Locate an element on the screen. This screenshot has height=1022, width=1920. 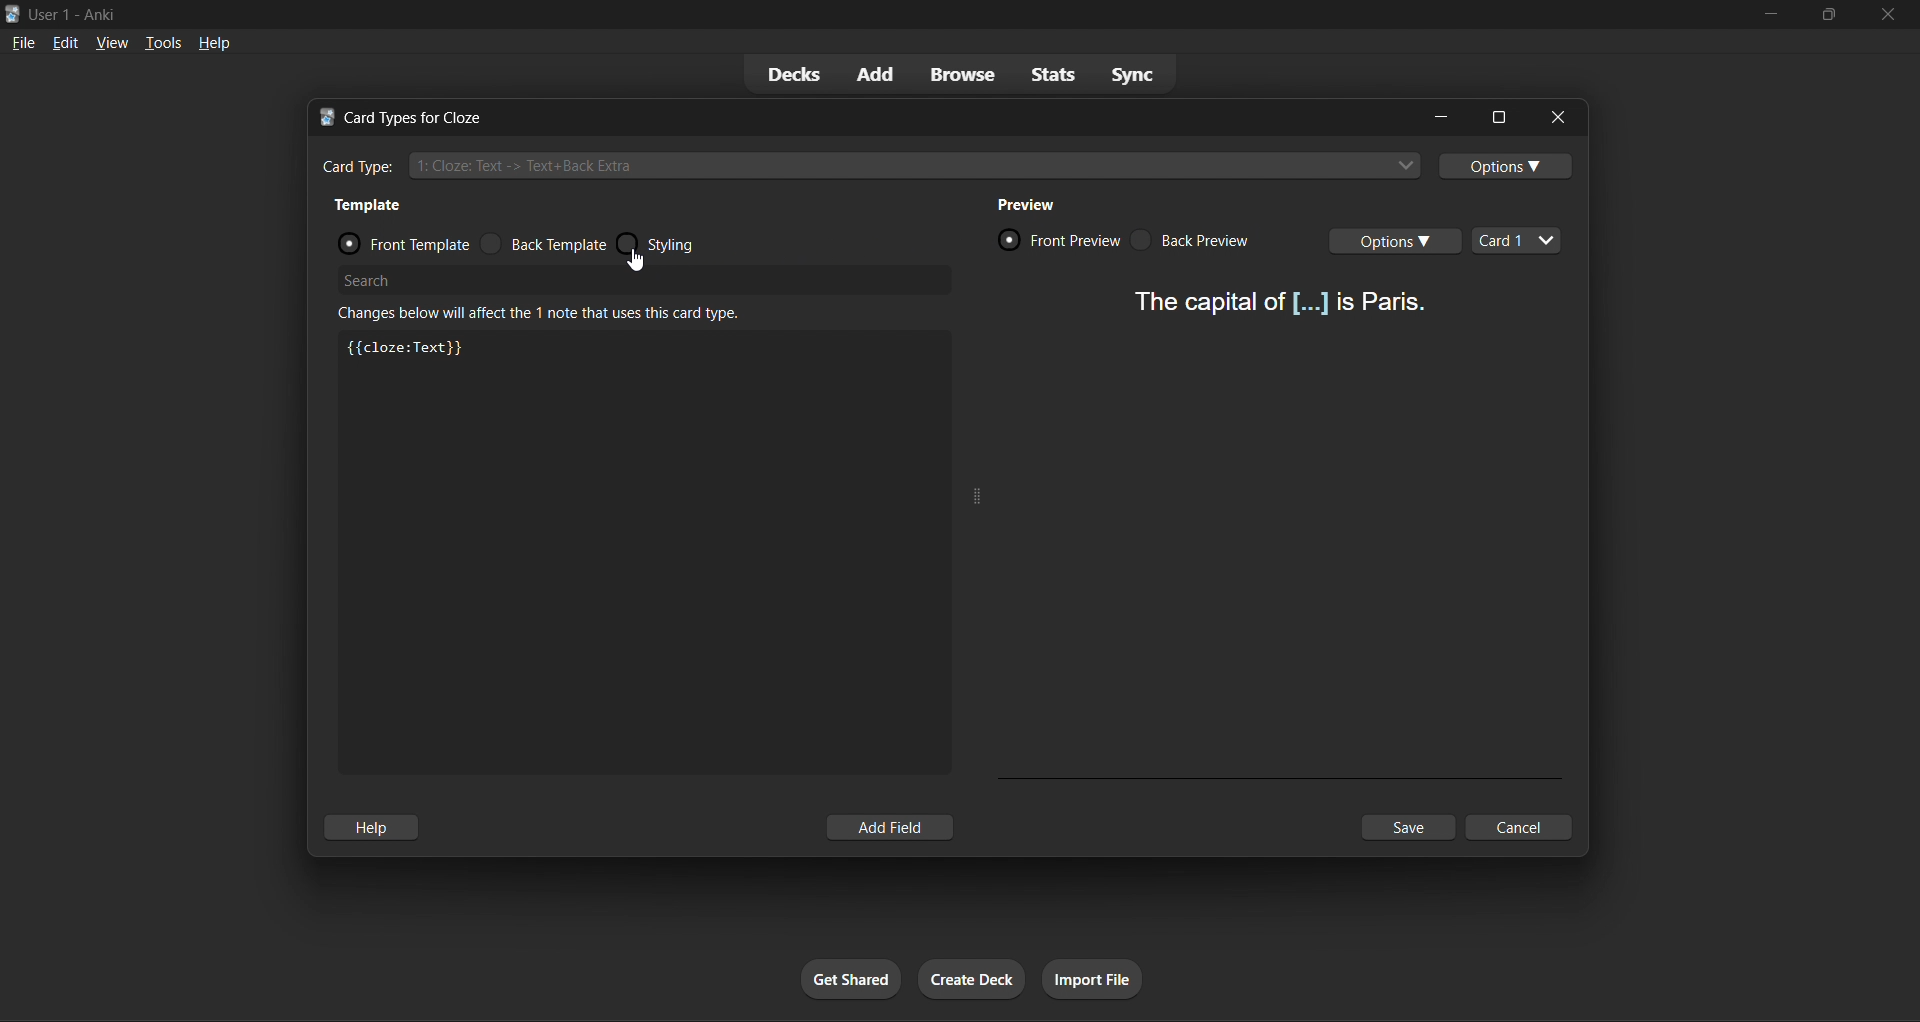
add field is located at coordinates (908, 828).